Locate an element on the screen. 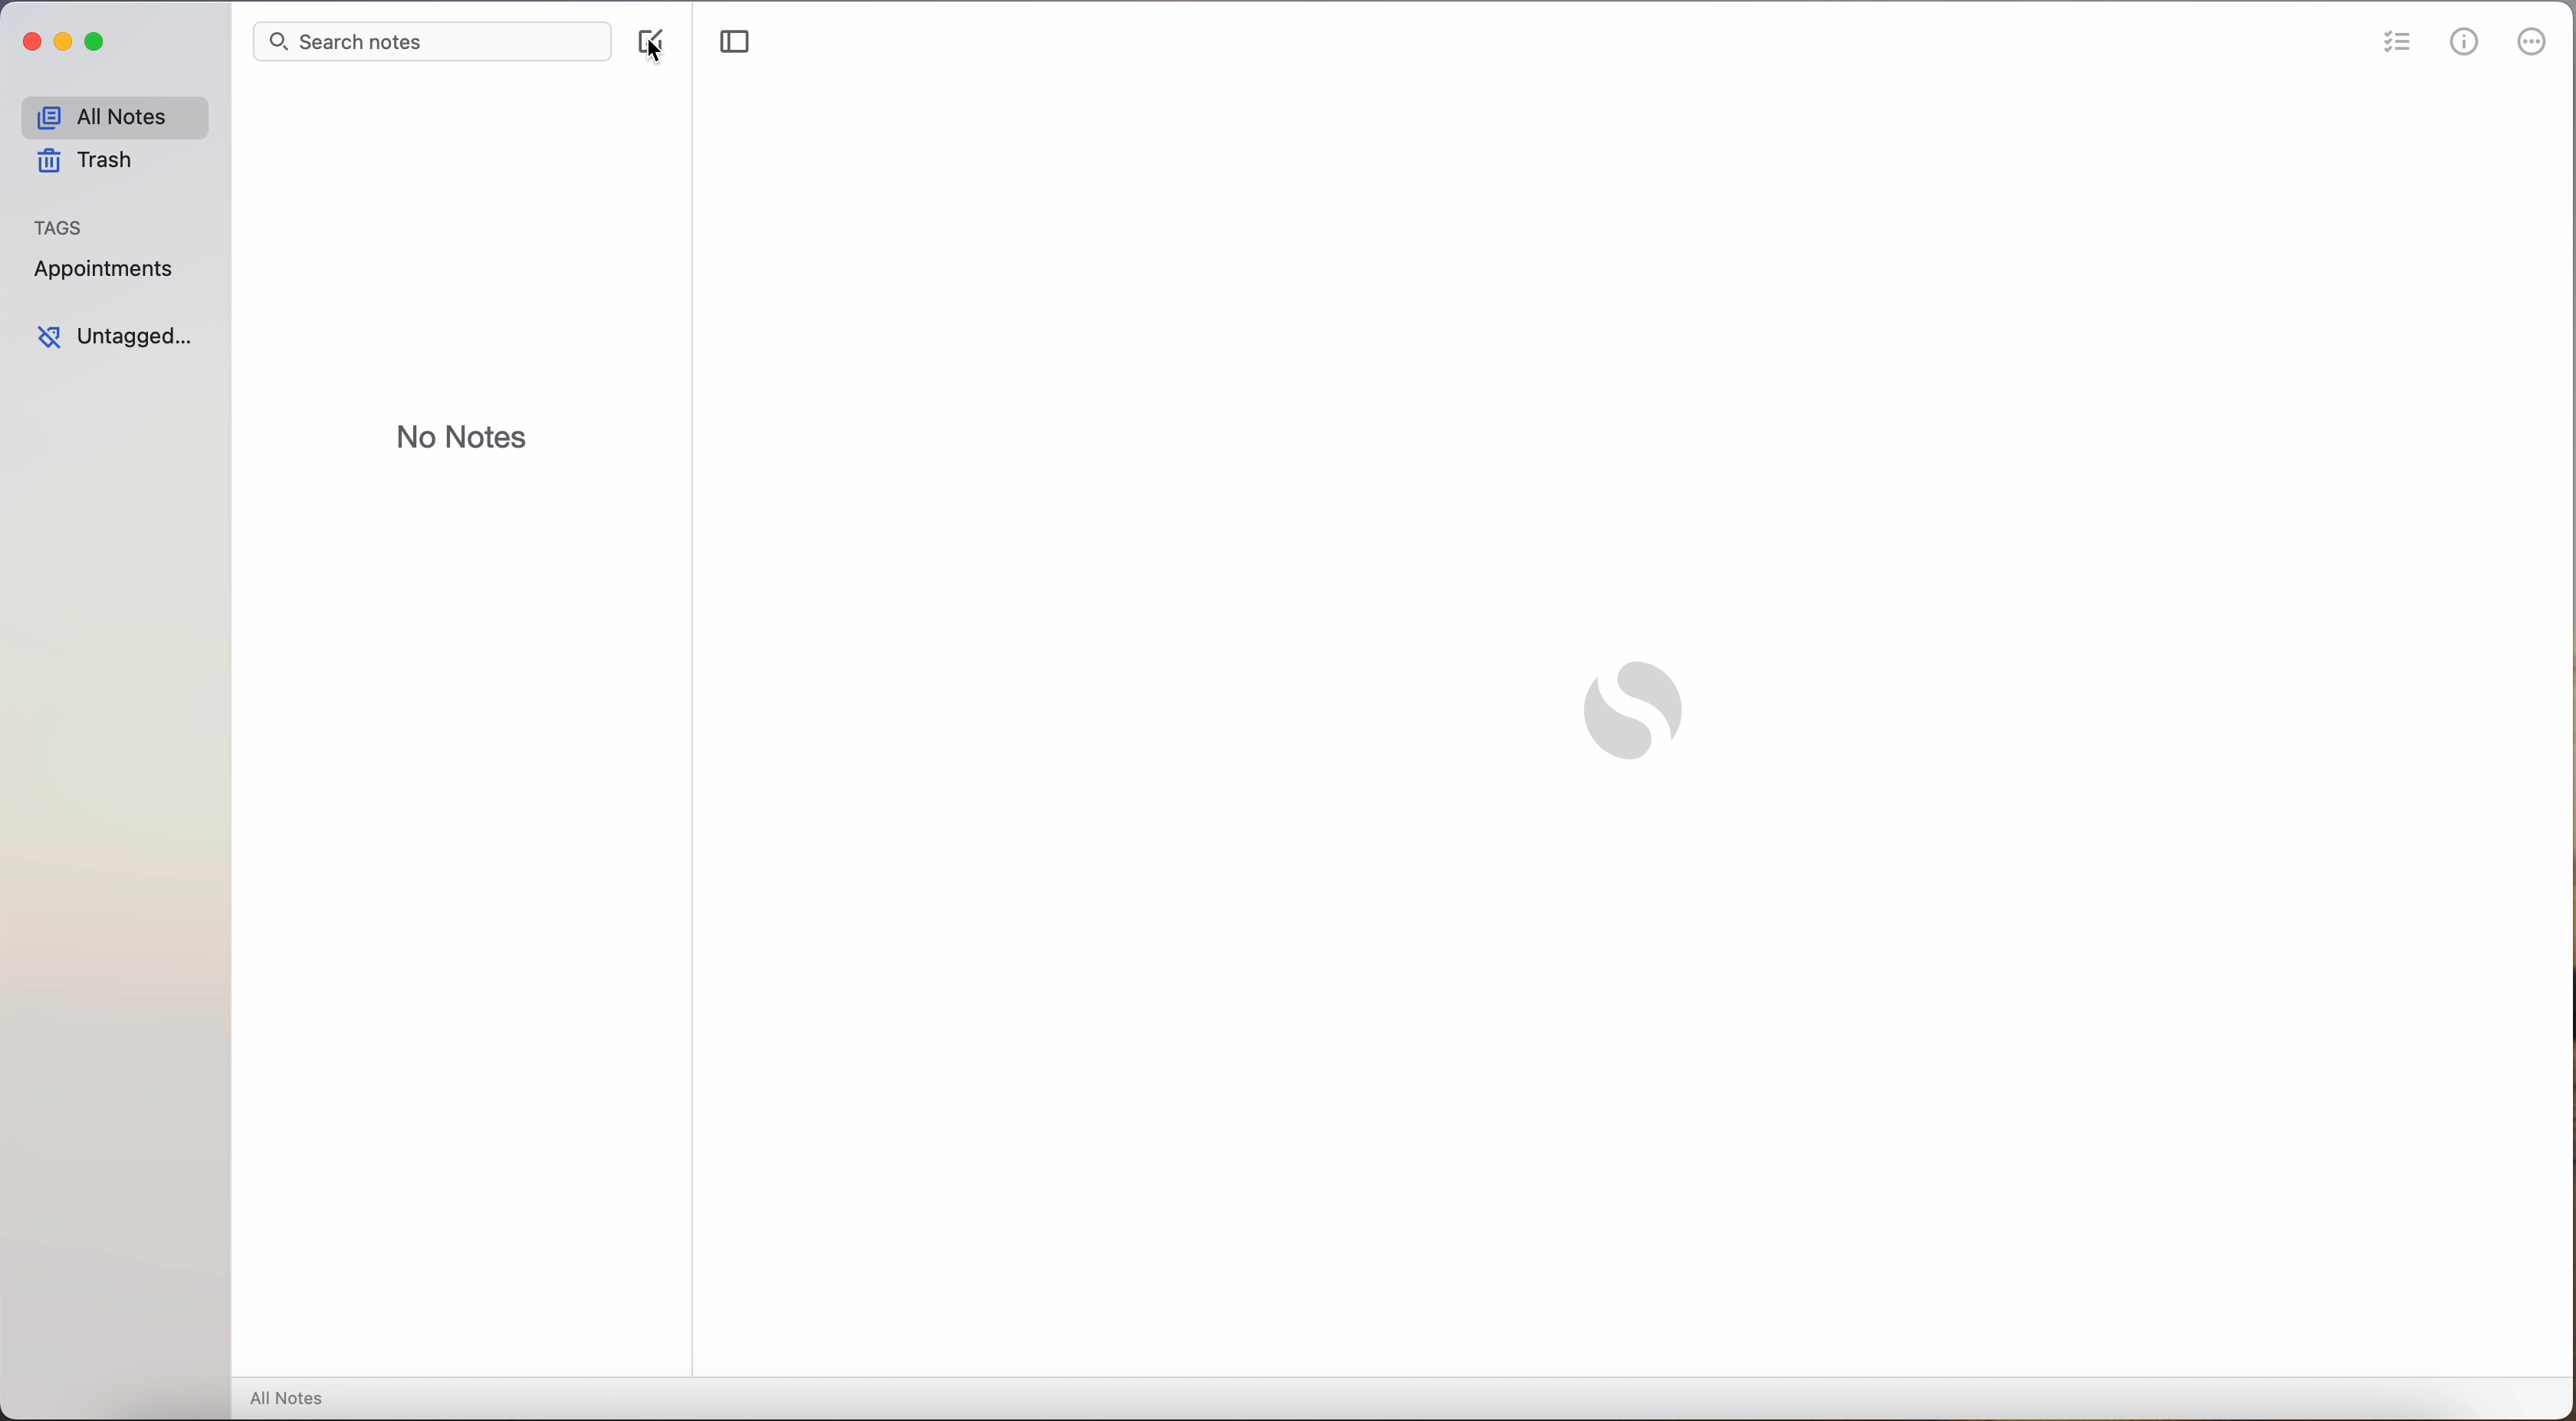  metrics is located at coordinates (2463, 42).